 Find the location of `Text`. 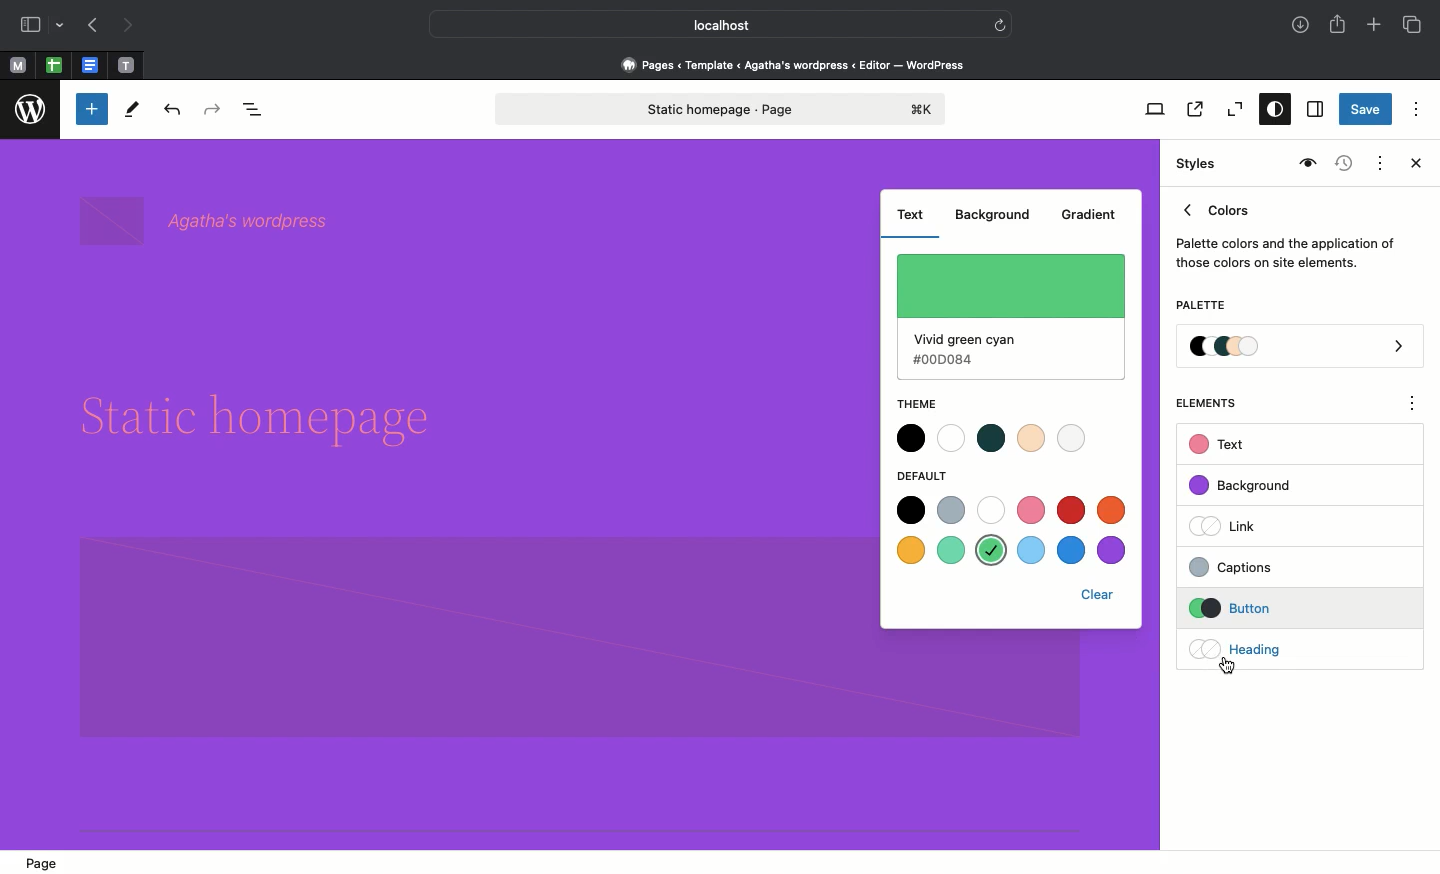

Text is located at coordinates (1220, 445).